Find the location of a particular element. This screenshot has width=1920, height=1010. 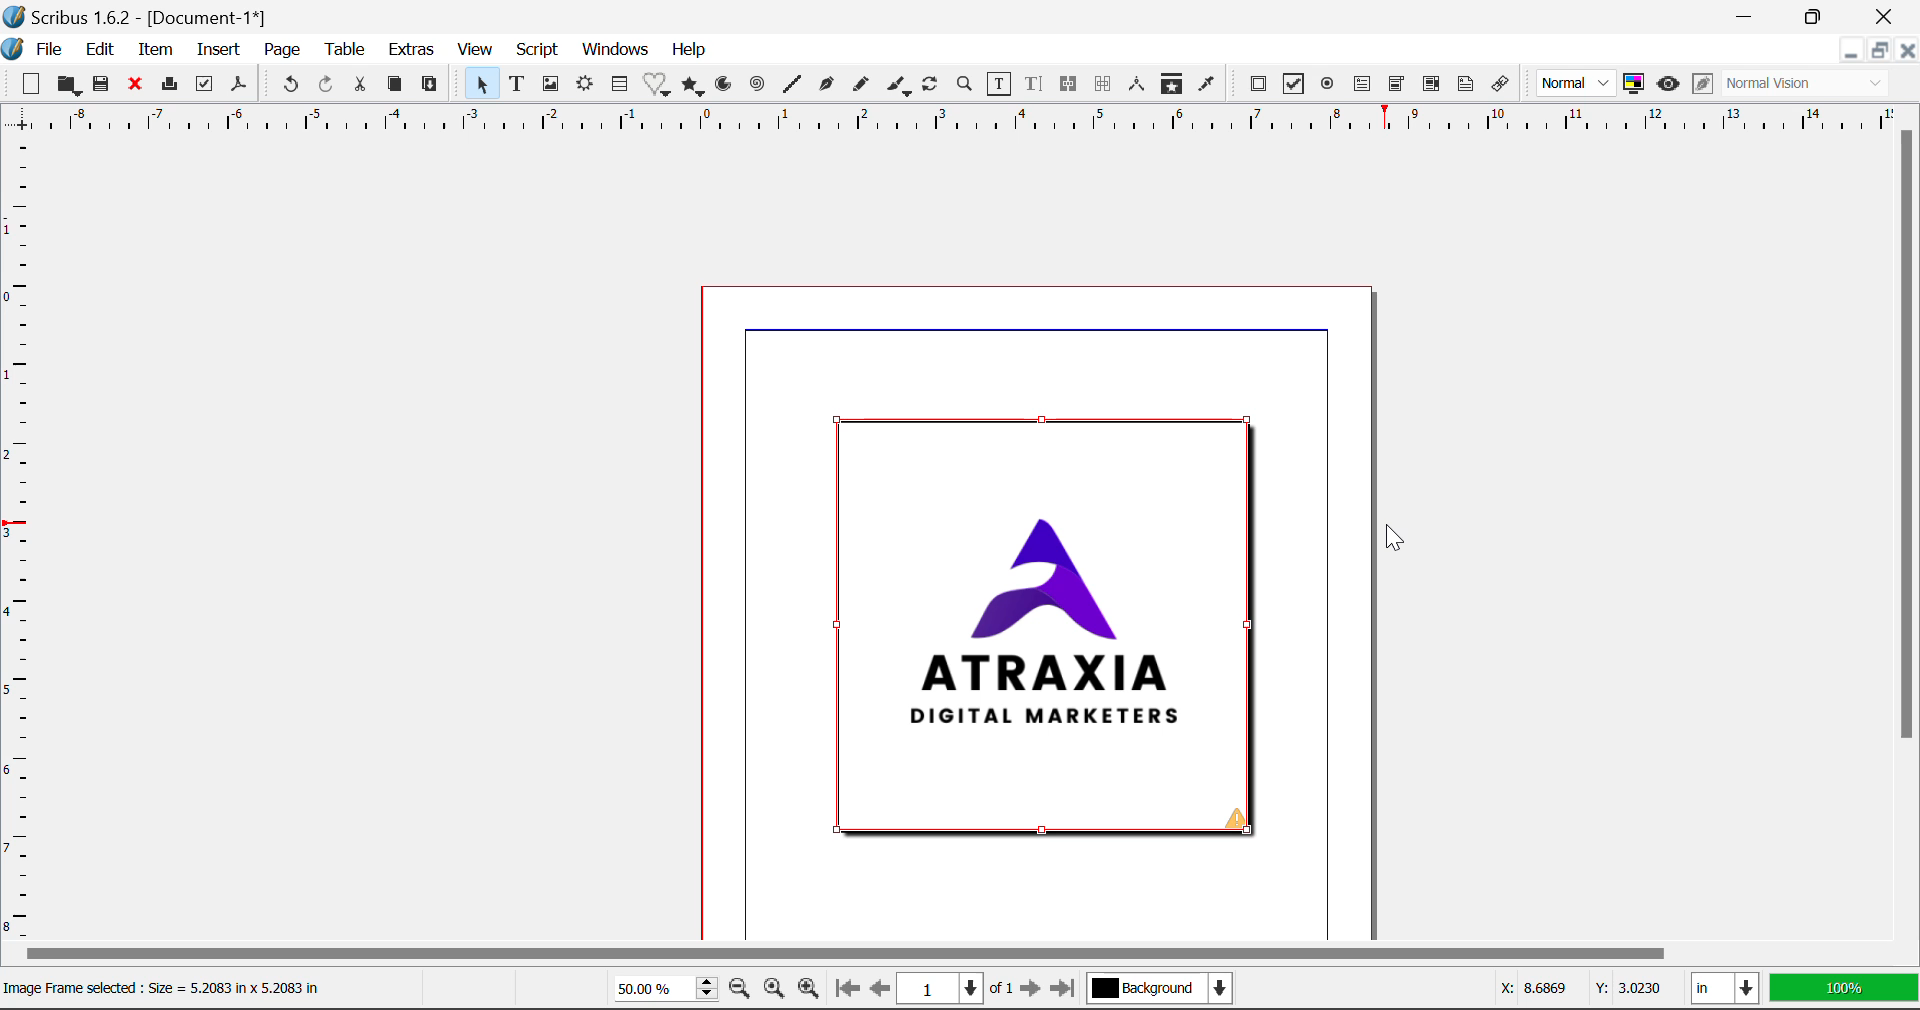

Edit in preview mode is located at coordinates (1703, 87).